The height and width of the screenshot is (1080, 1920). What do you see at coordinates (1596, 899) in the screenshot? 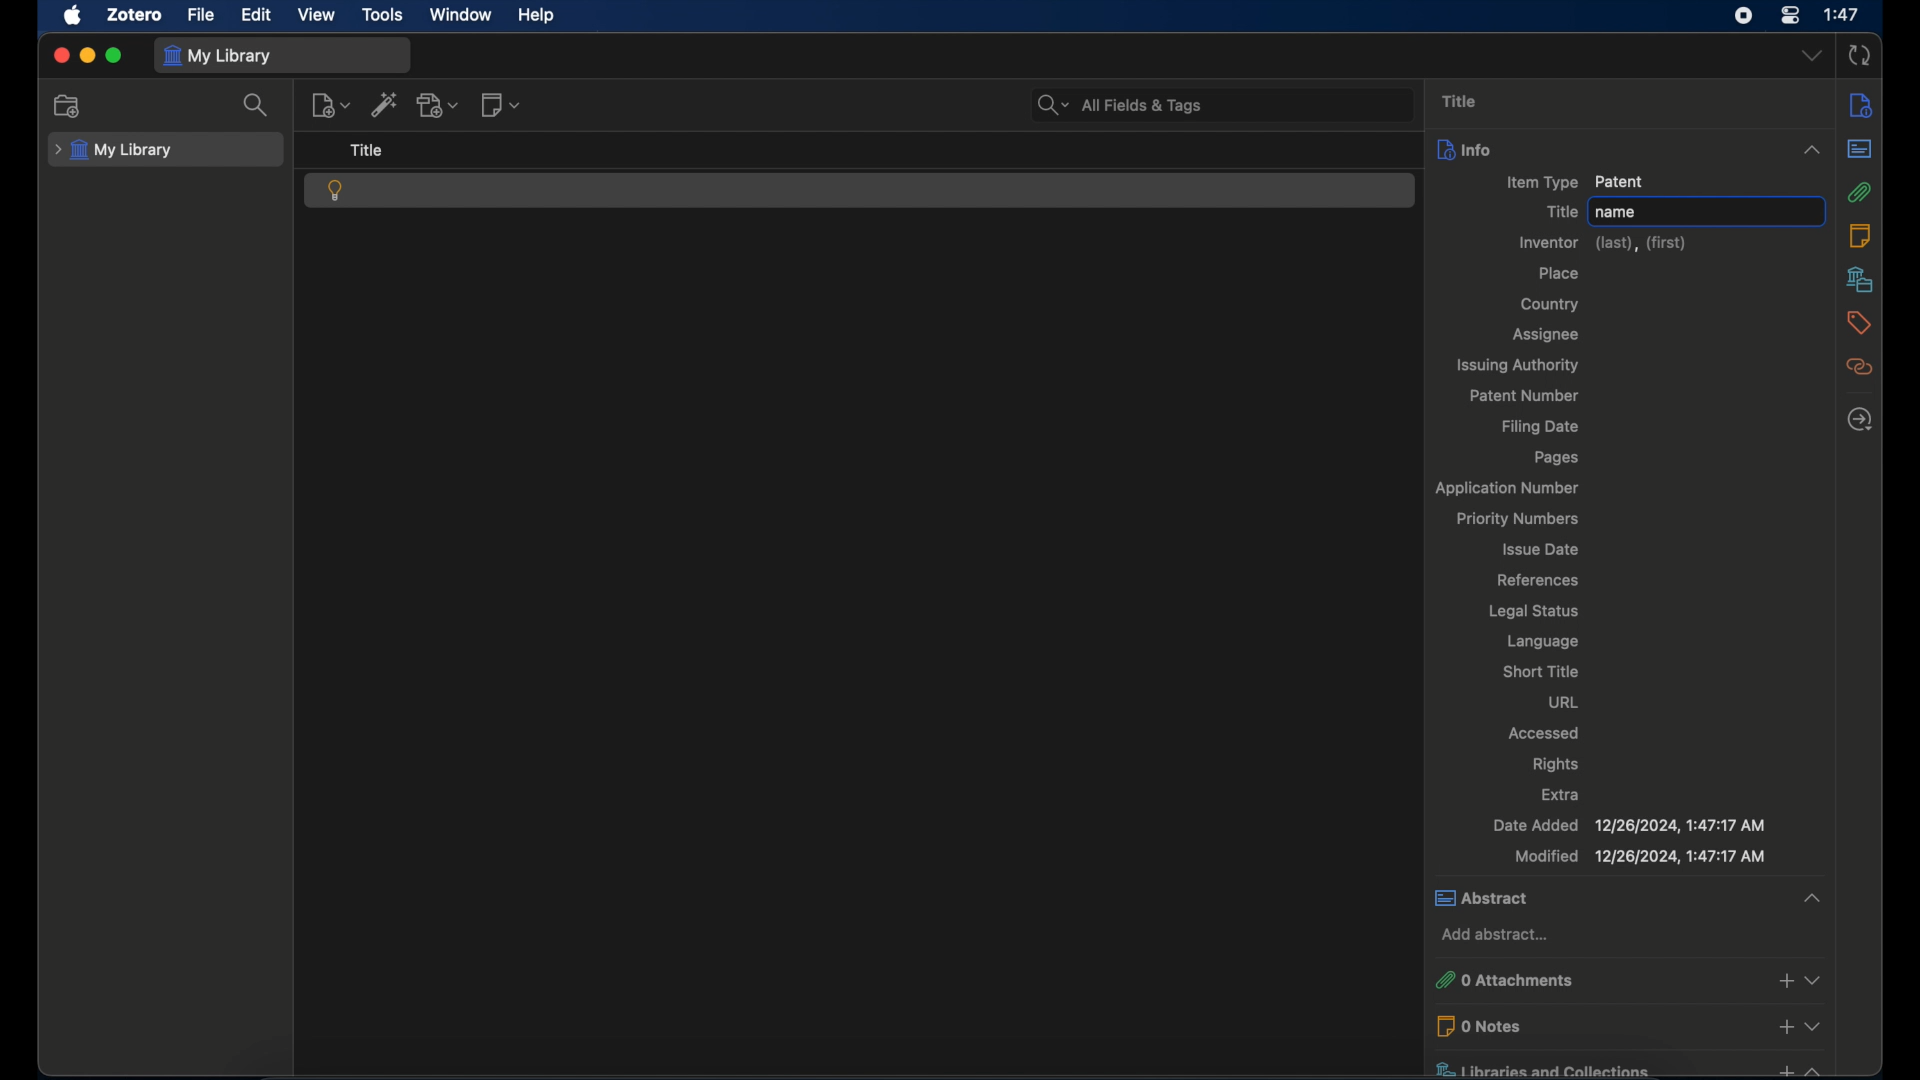
I see `abstract` at bounding box center [1596, 899].